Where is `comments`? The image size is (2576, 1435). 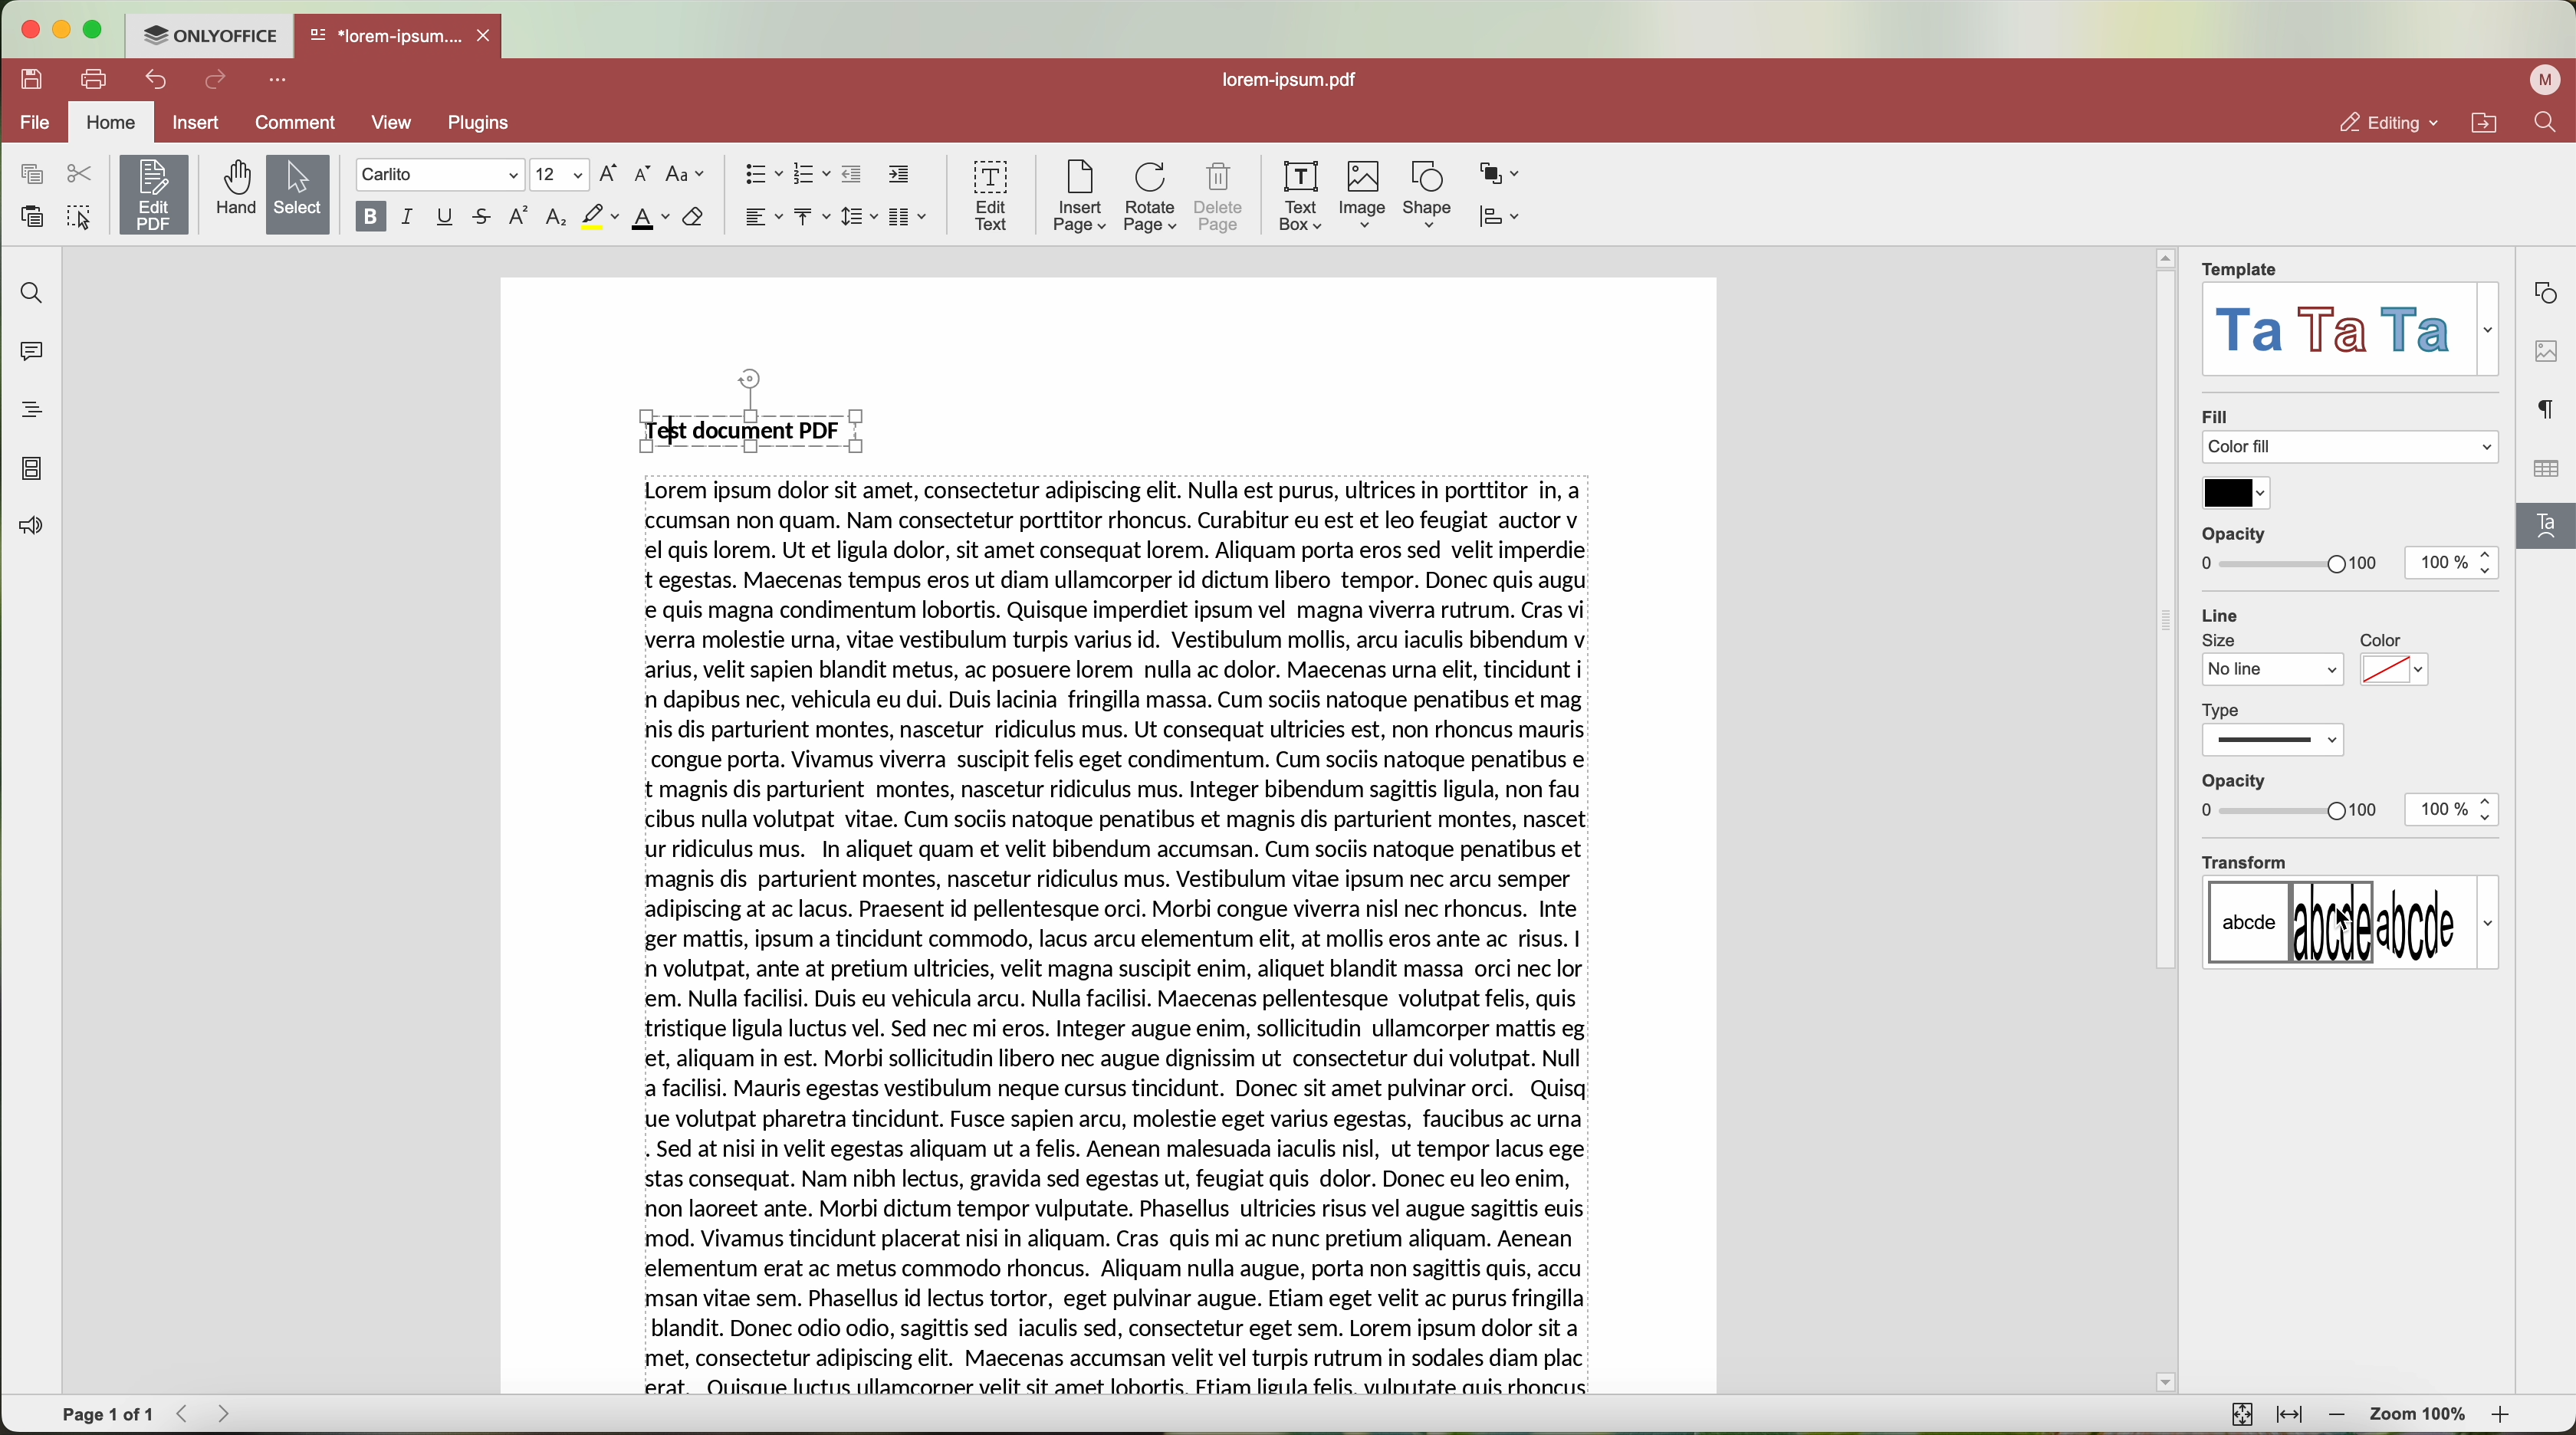 comments is located at coordinates (36, 353).